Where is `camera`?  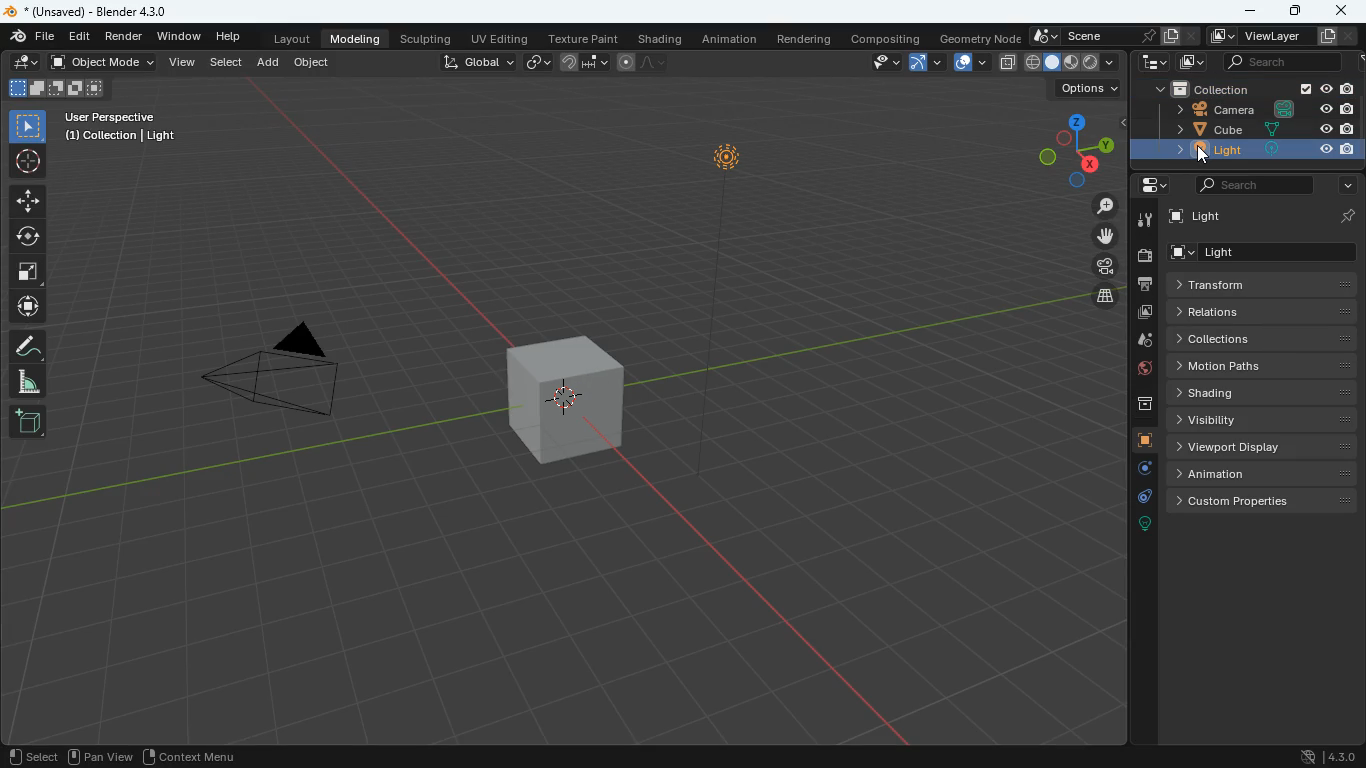 camera is located at coordinates (1144, 257).